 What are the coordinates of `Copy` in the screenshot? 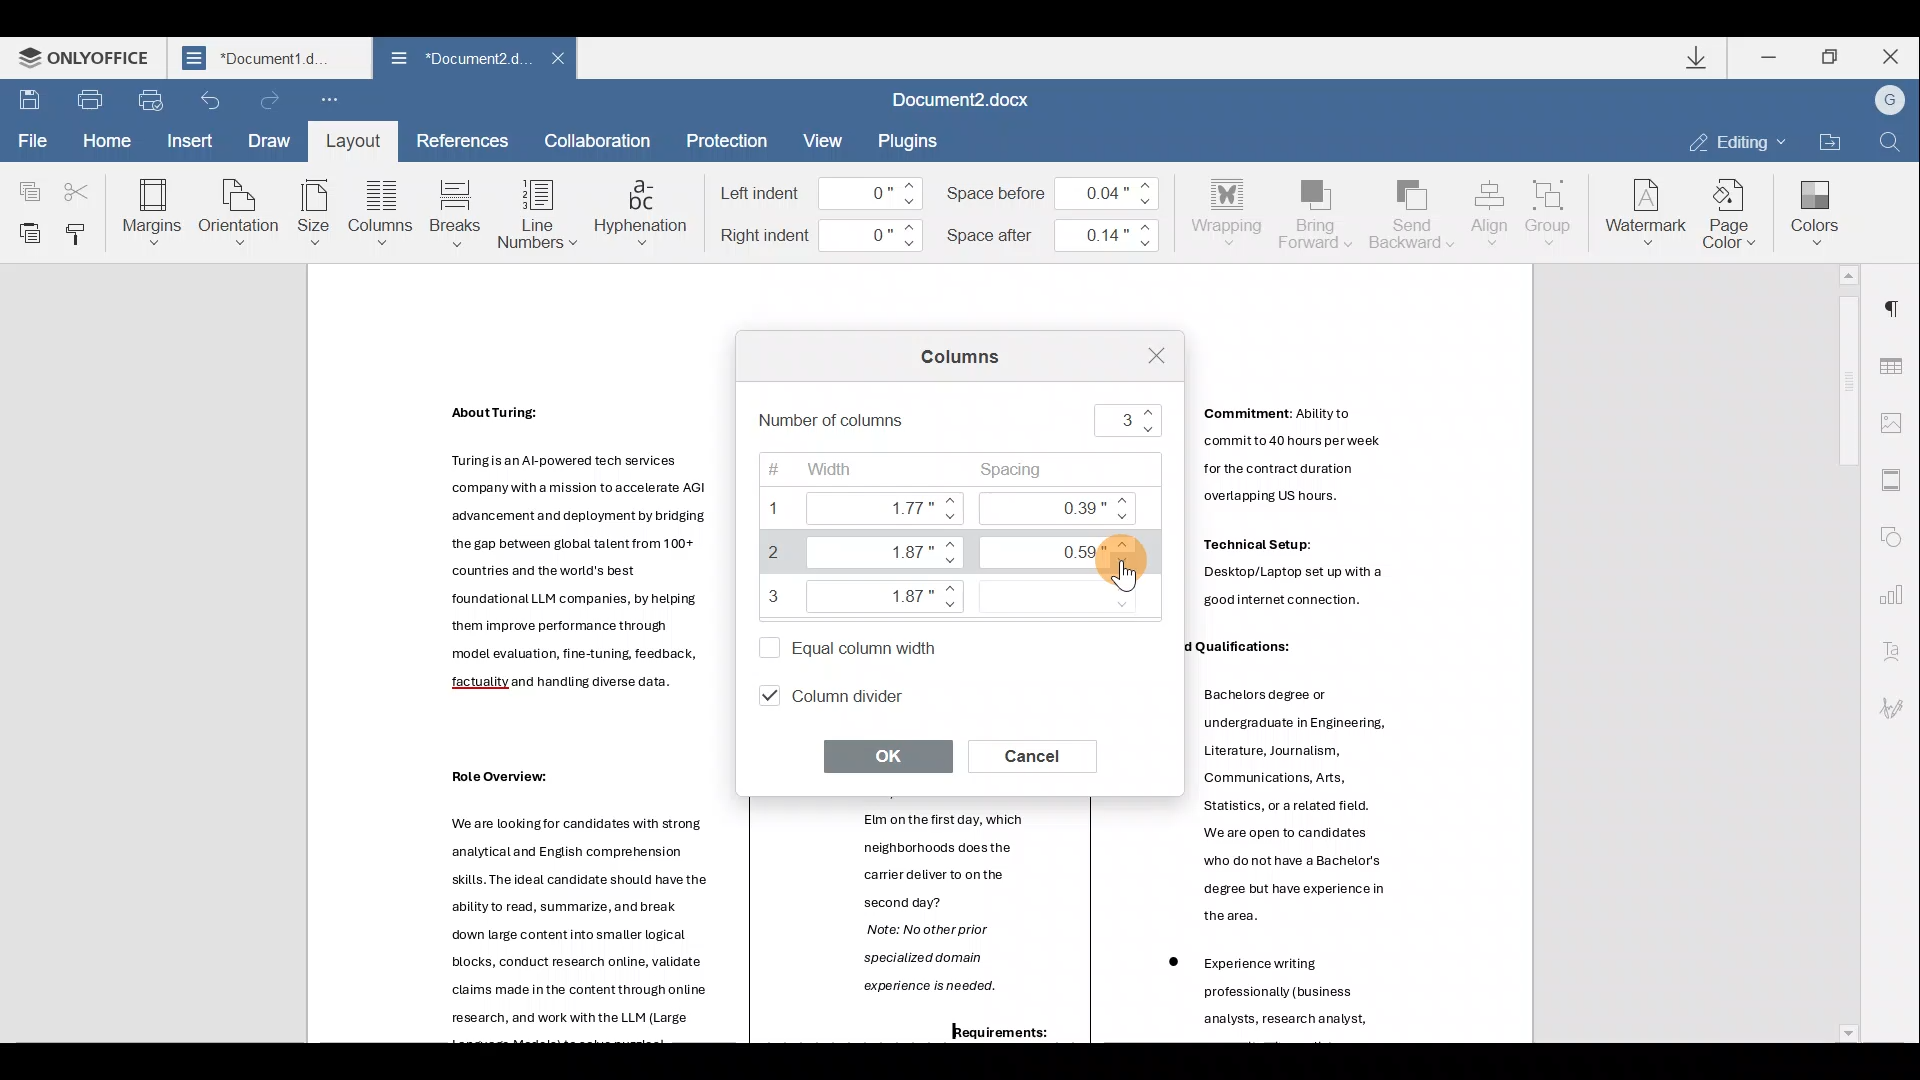 It's located at (25, 182).